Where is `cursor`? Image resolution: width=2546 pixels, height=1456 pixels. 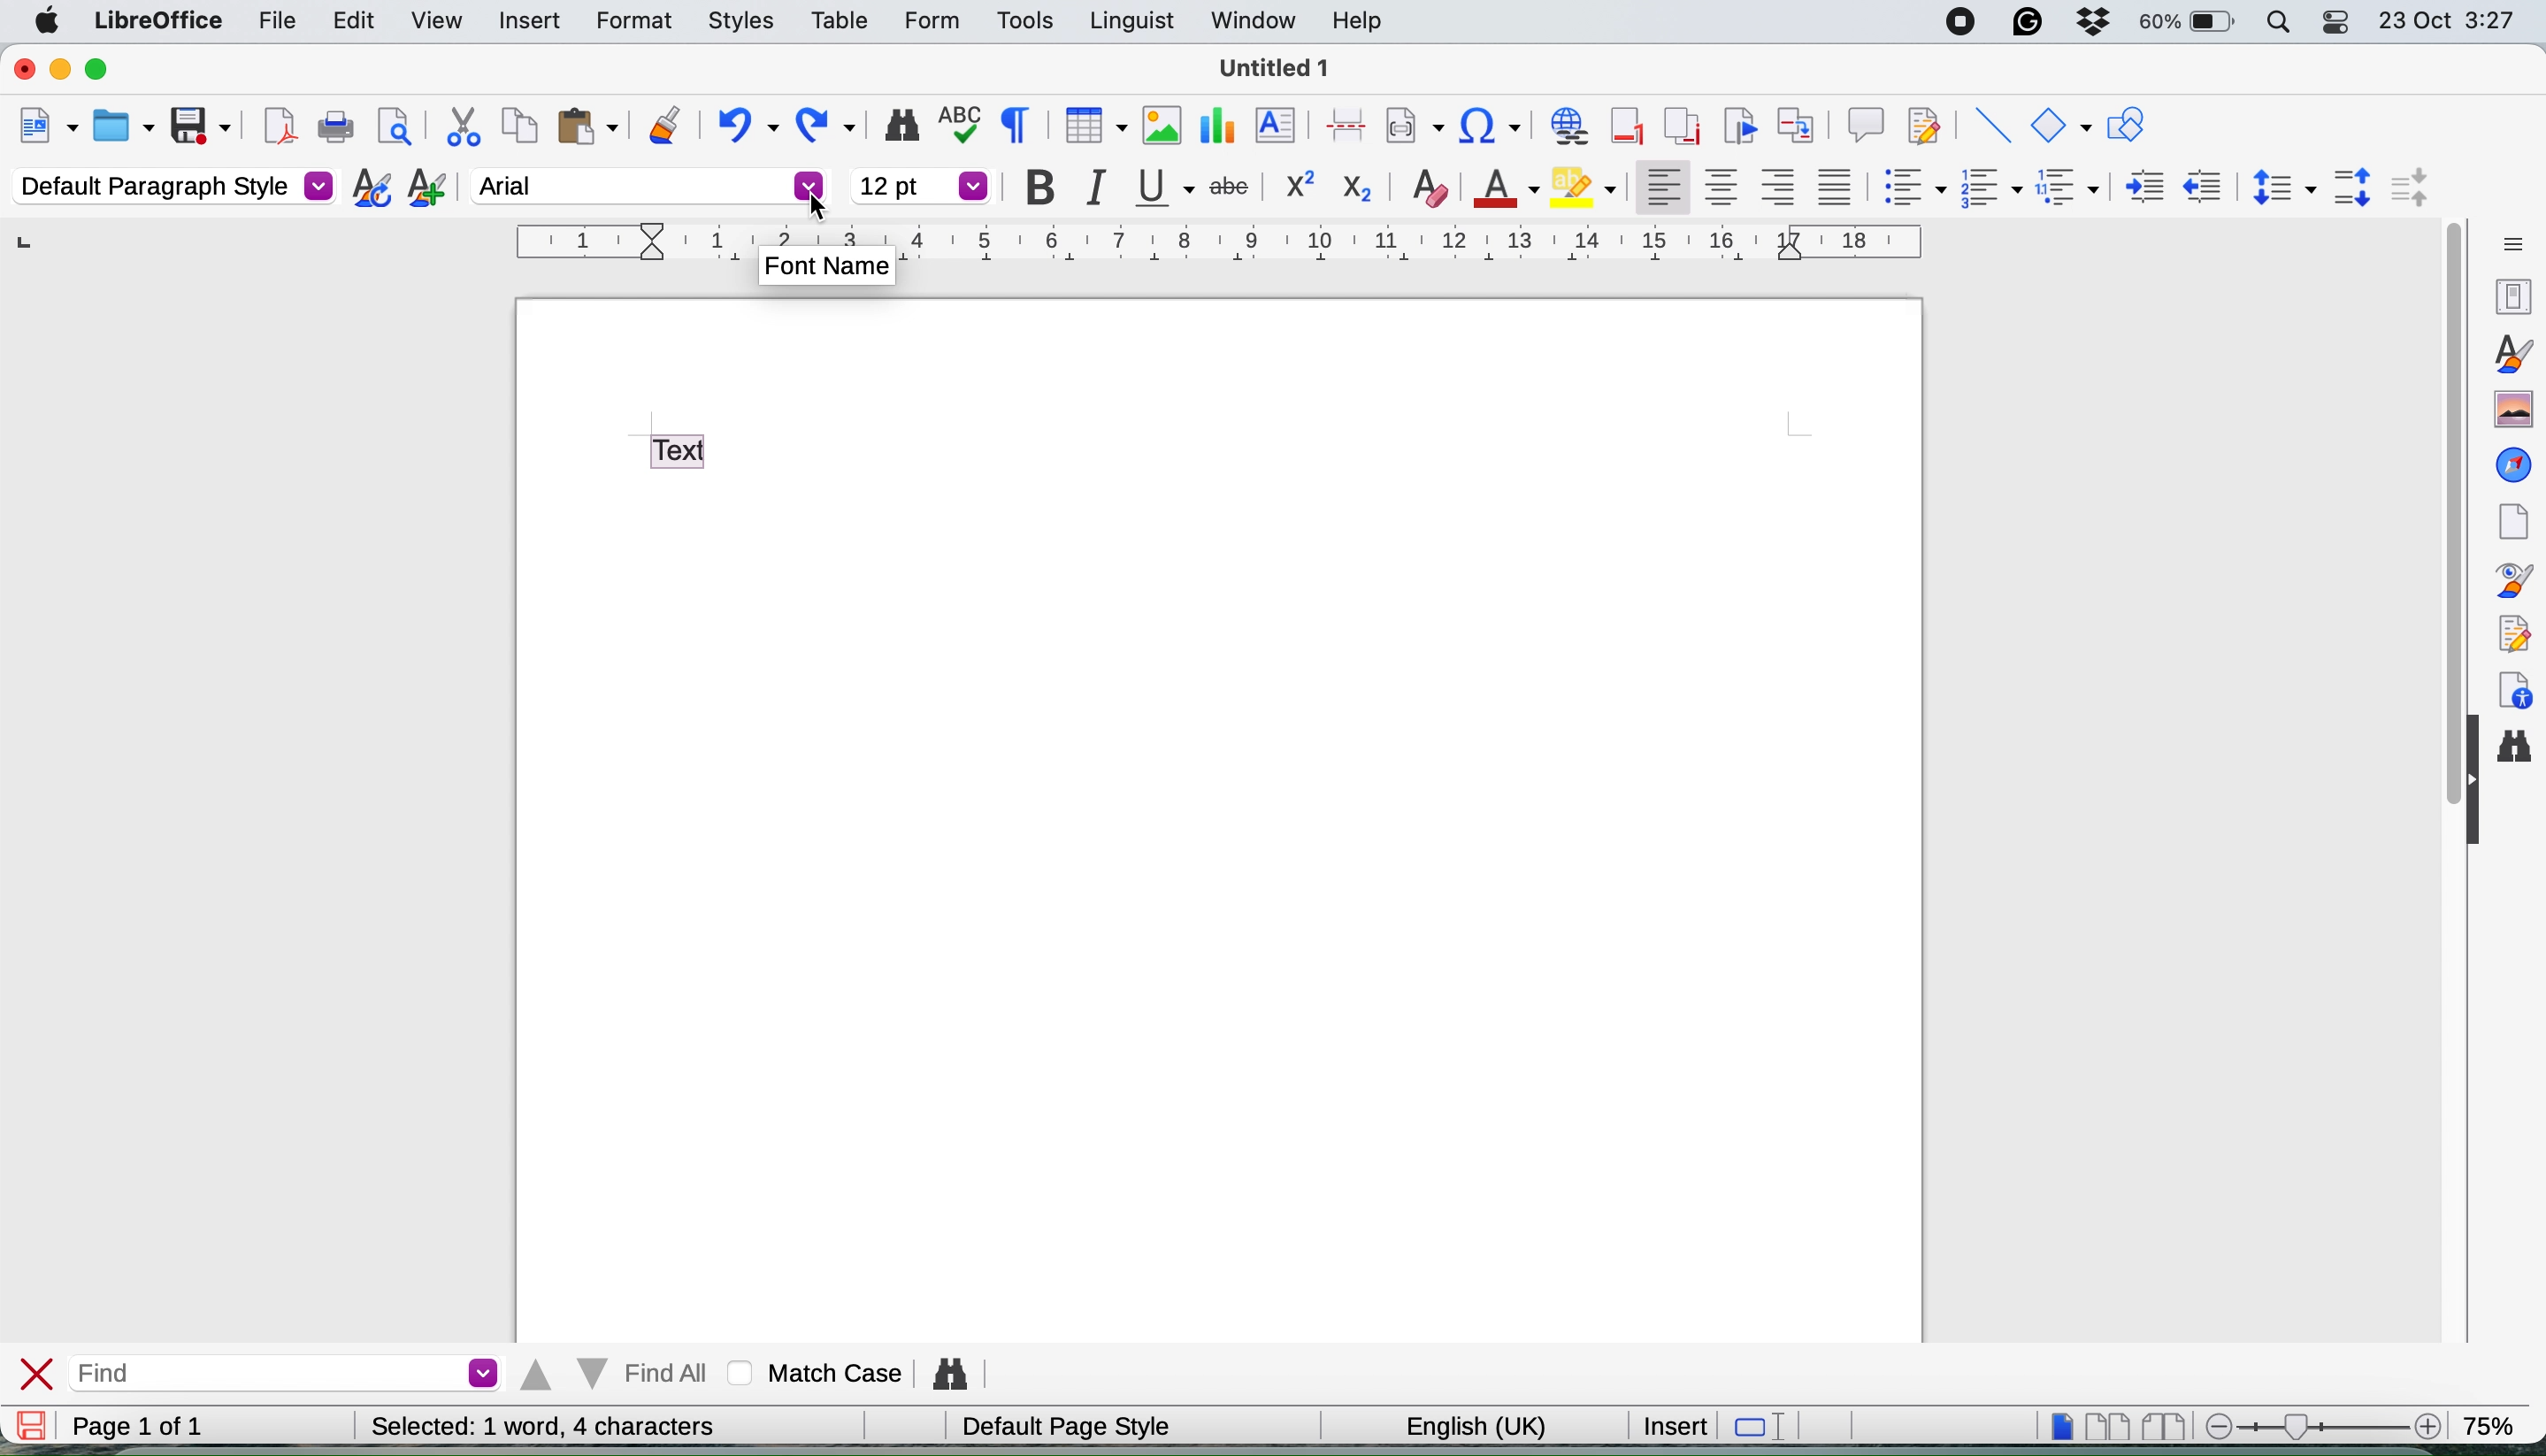 cursor is located at coordinates (816, 204).